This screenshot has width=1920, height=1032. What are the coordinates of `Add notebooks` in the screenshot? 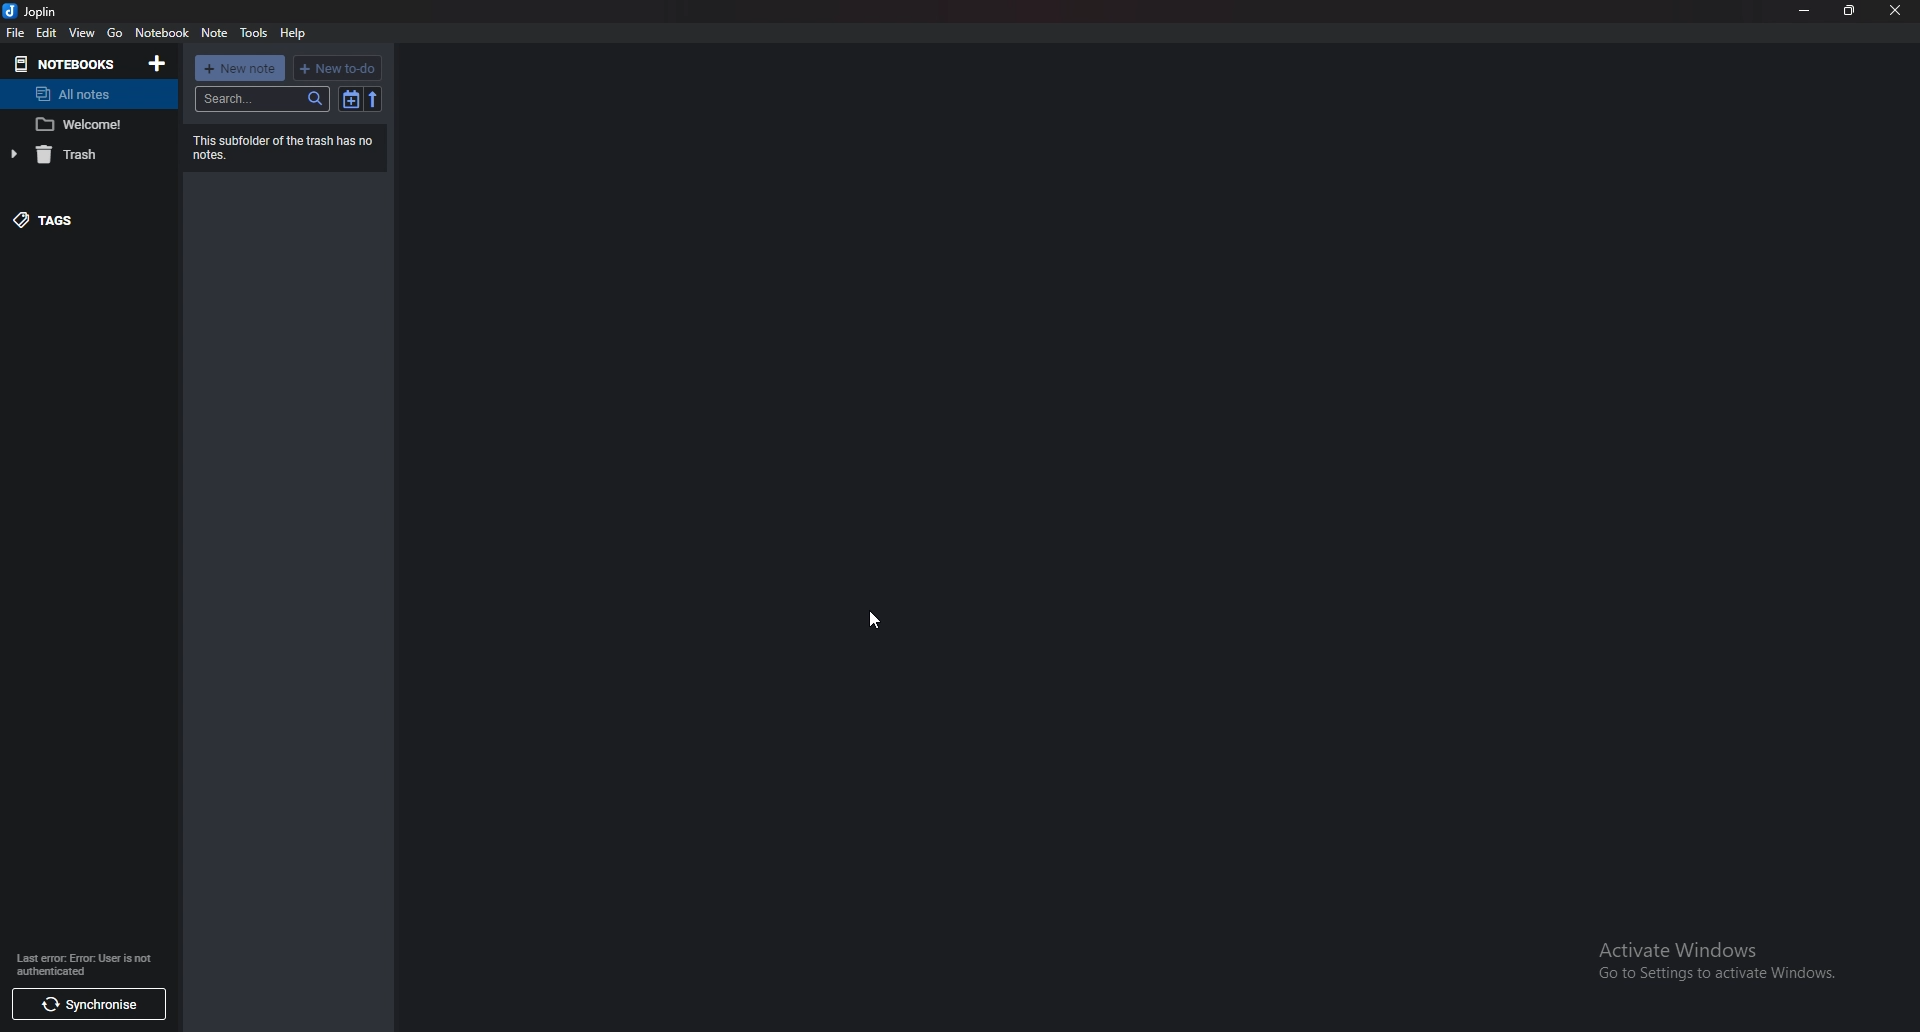 It's located at (156, 64).